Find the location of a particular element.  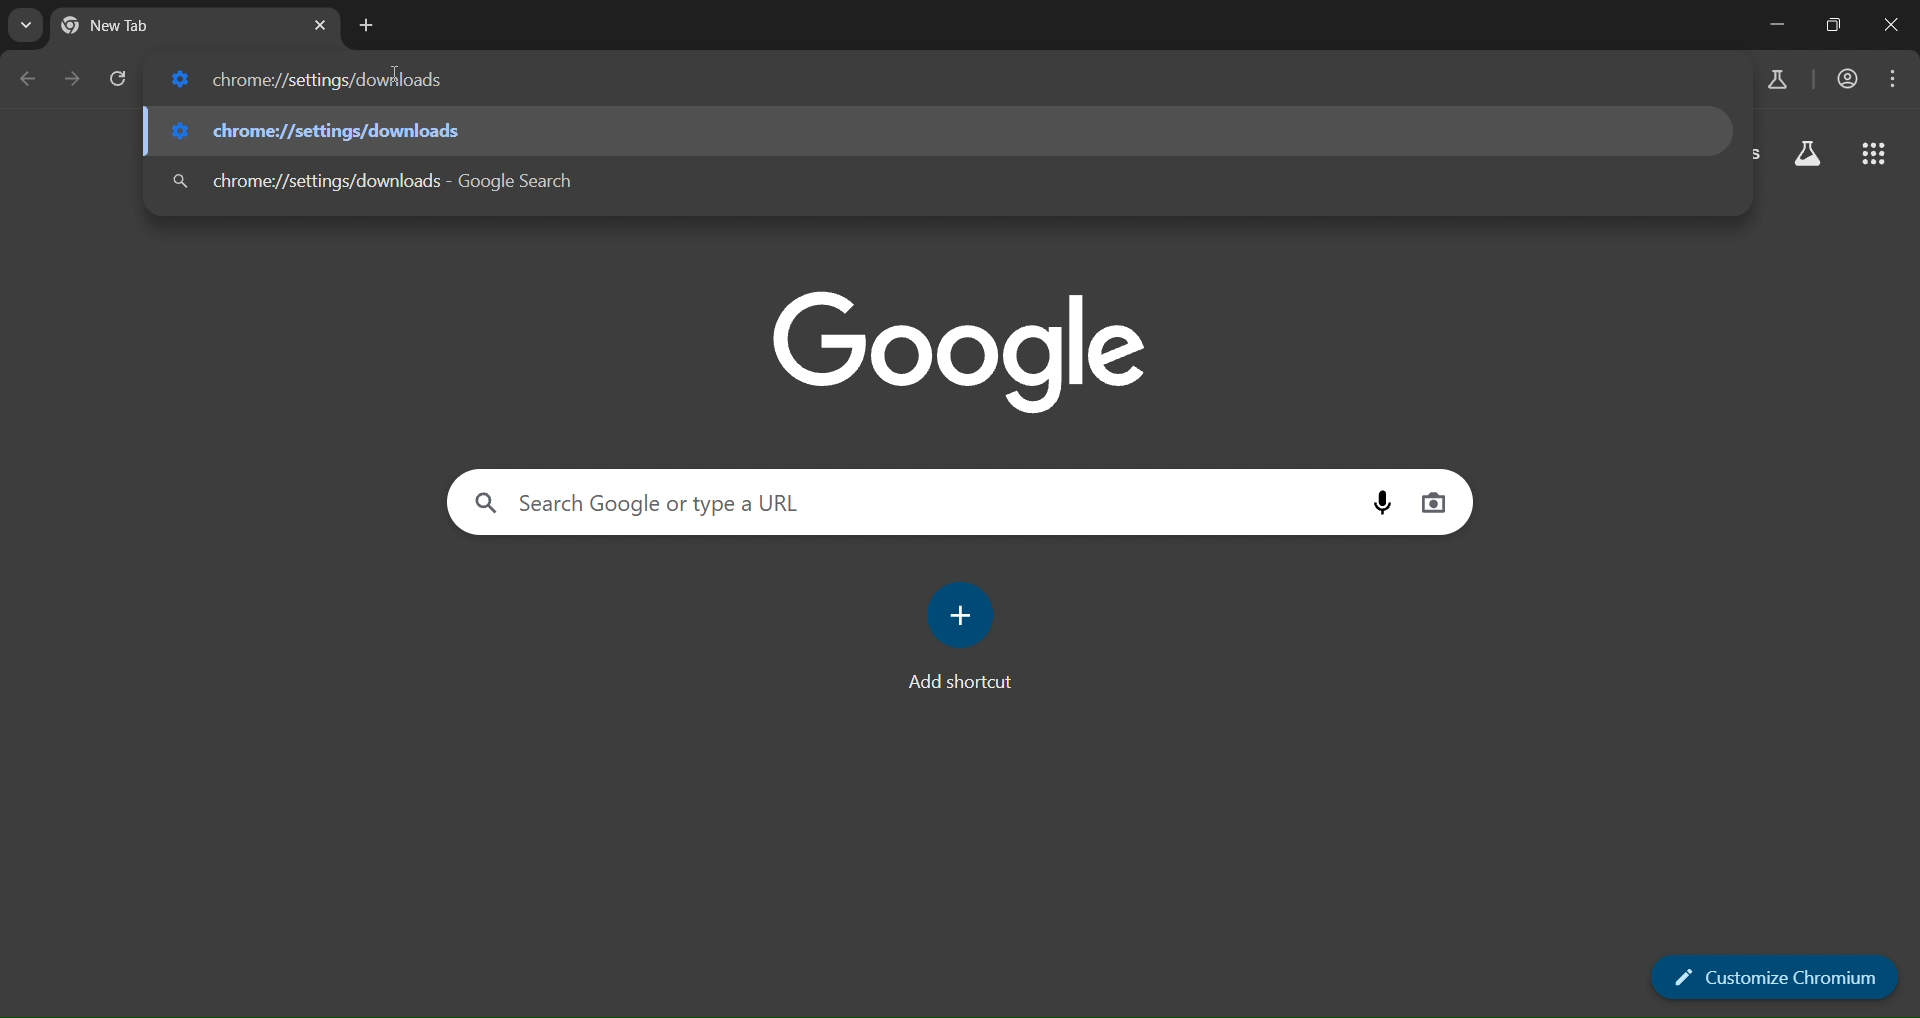

google is located at coordinates (955, 348).